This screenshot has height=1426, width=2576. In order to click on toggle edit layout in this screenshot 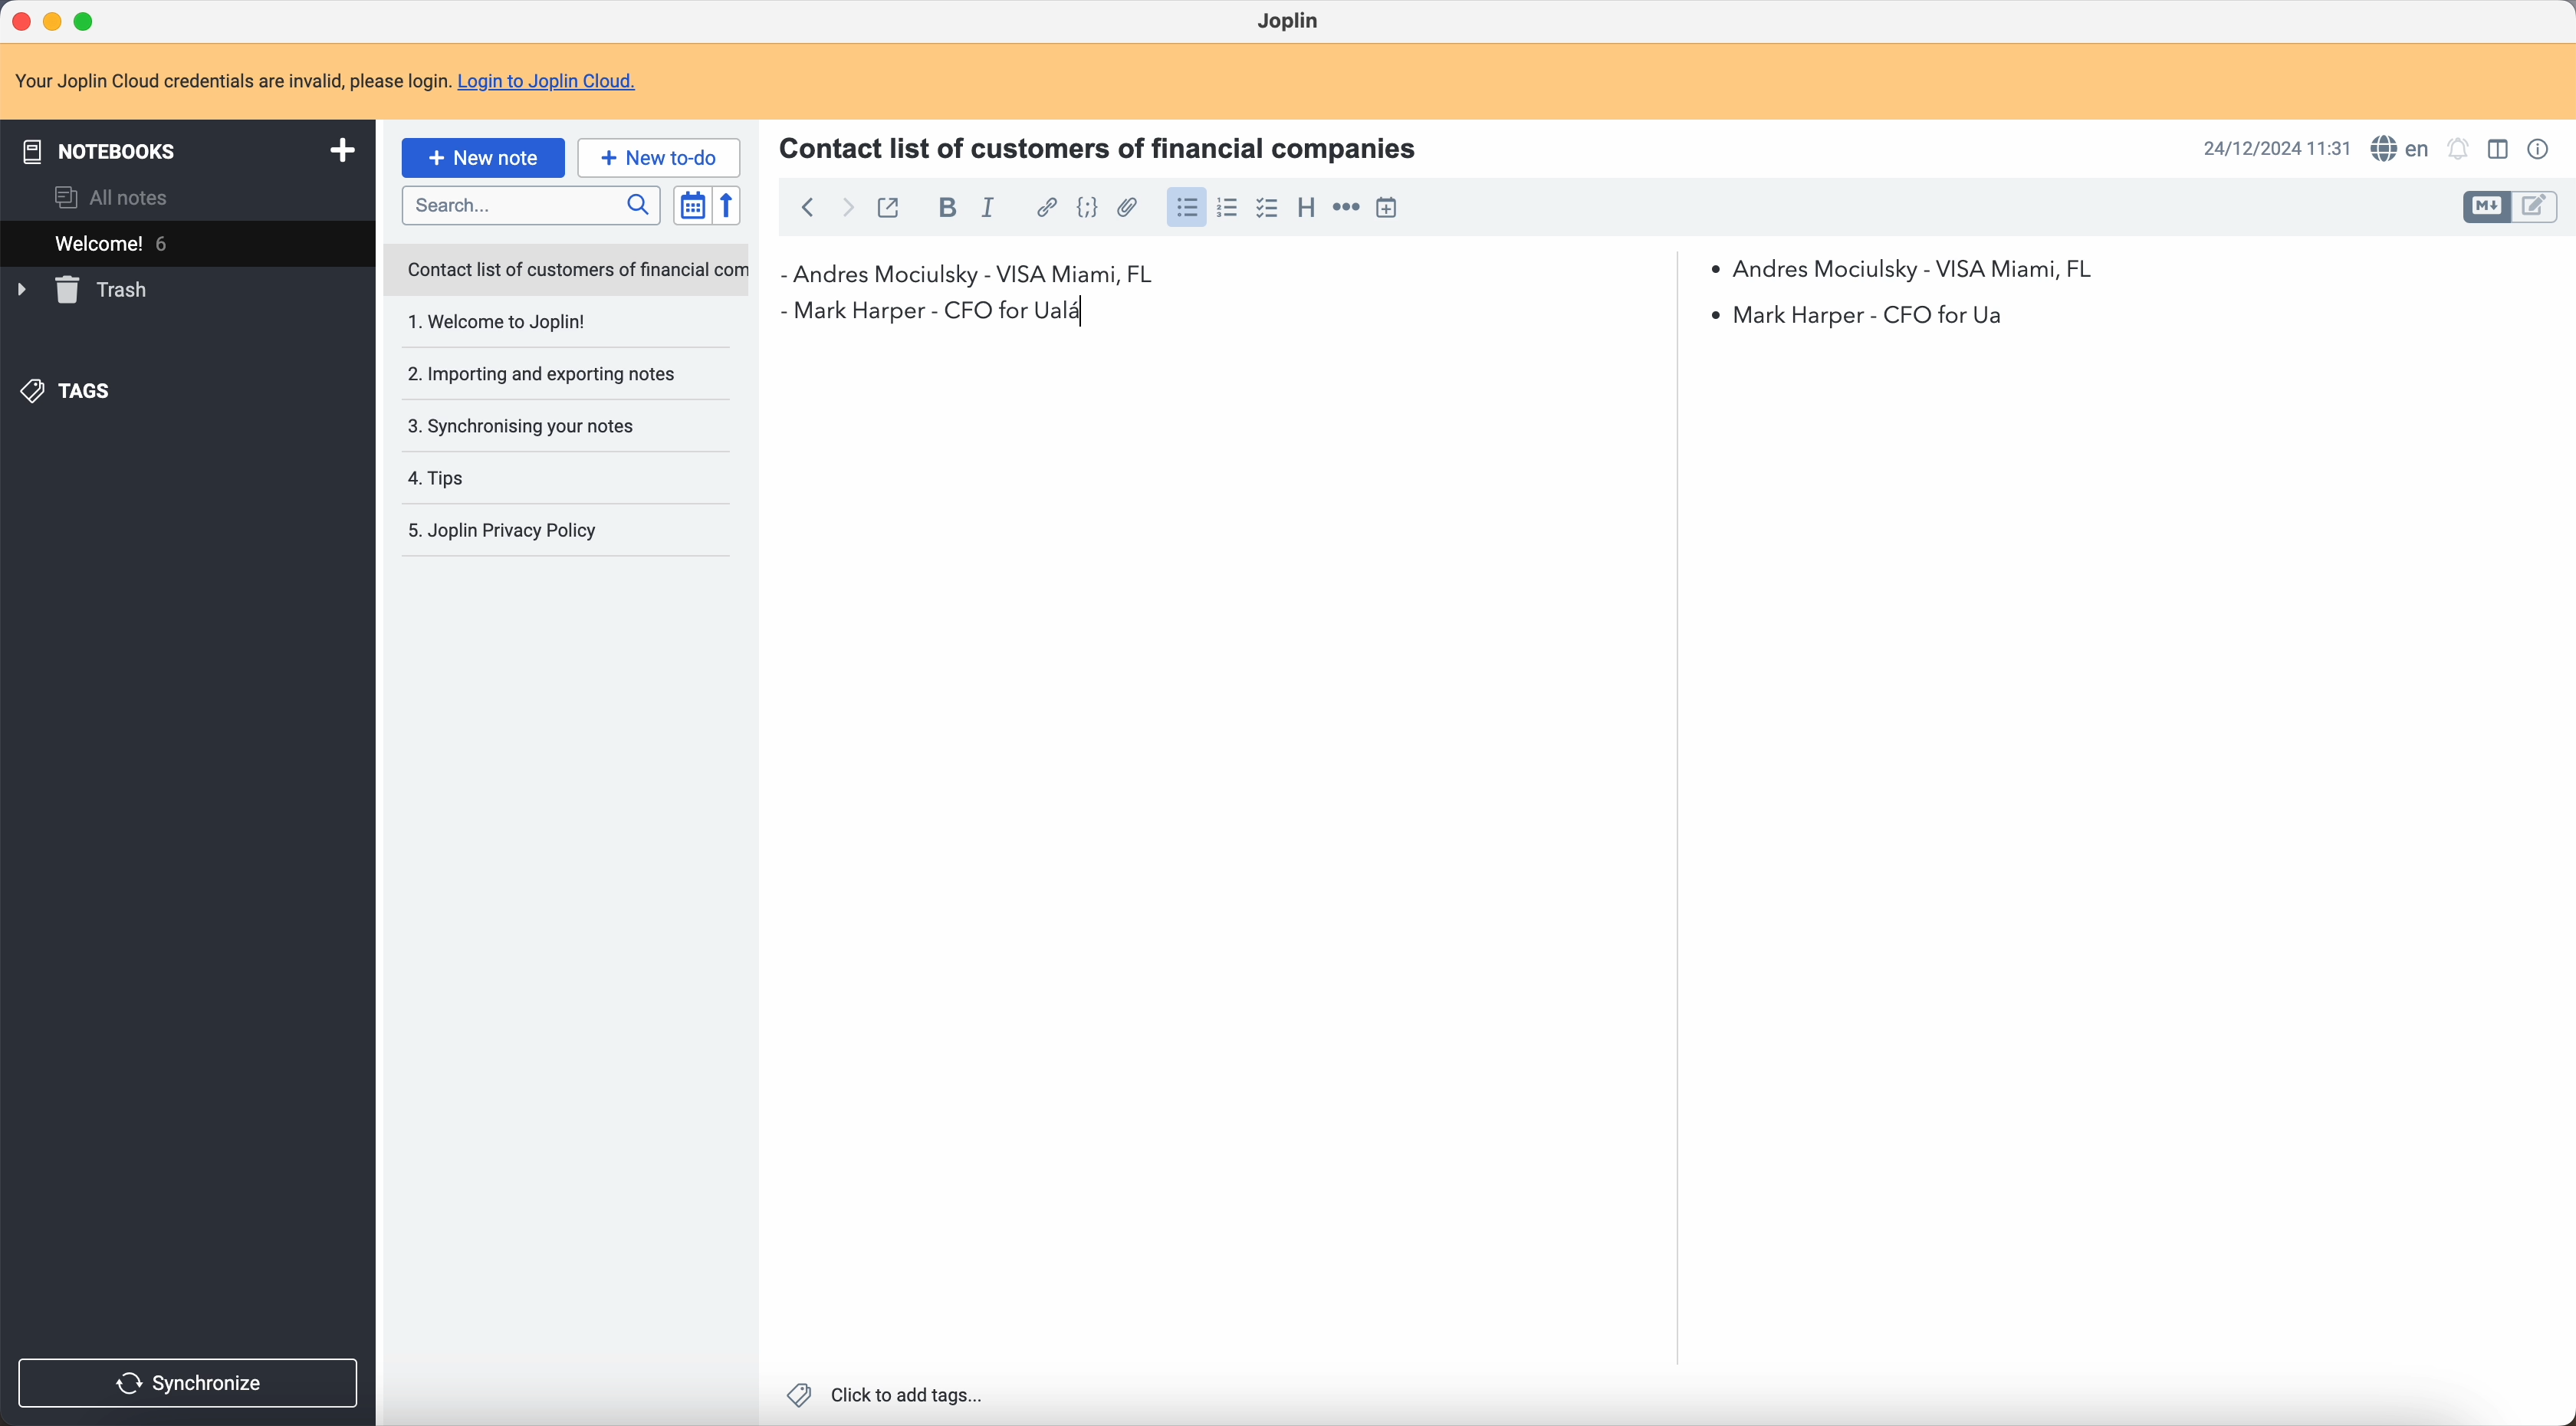, I will do `click(2536, 208)`.